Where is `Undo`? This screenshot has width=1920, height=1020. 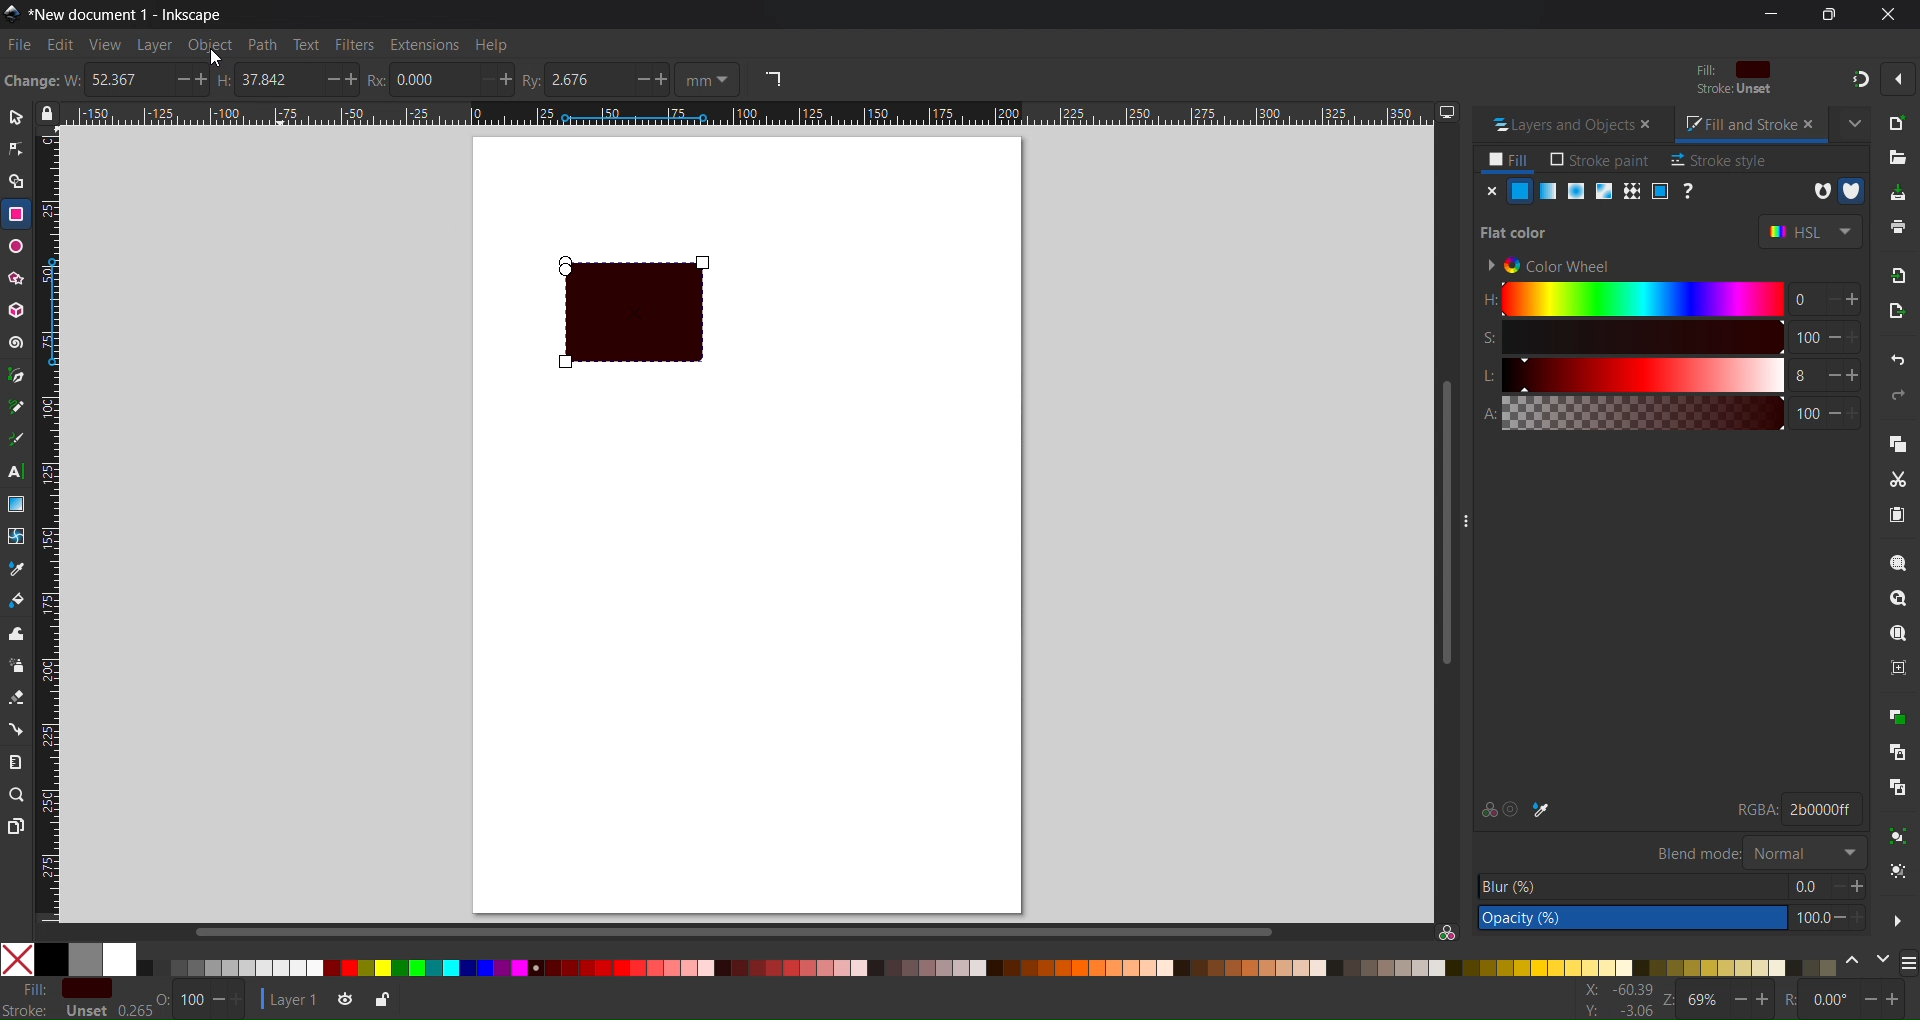 Undo is located at coordinates (1900, 363).